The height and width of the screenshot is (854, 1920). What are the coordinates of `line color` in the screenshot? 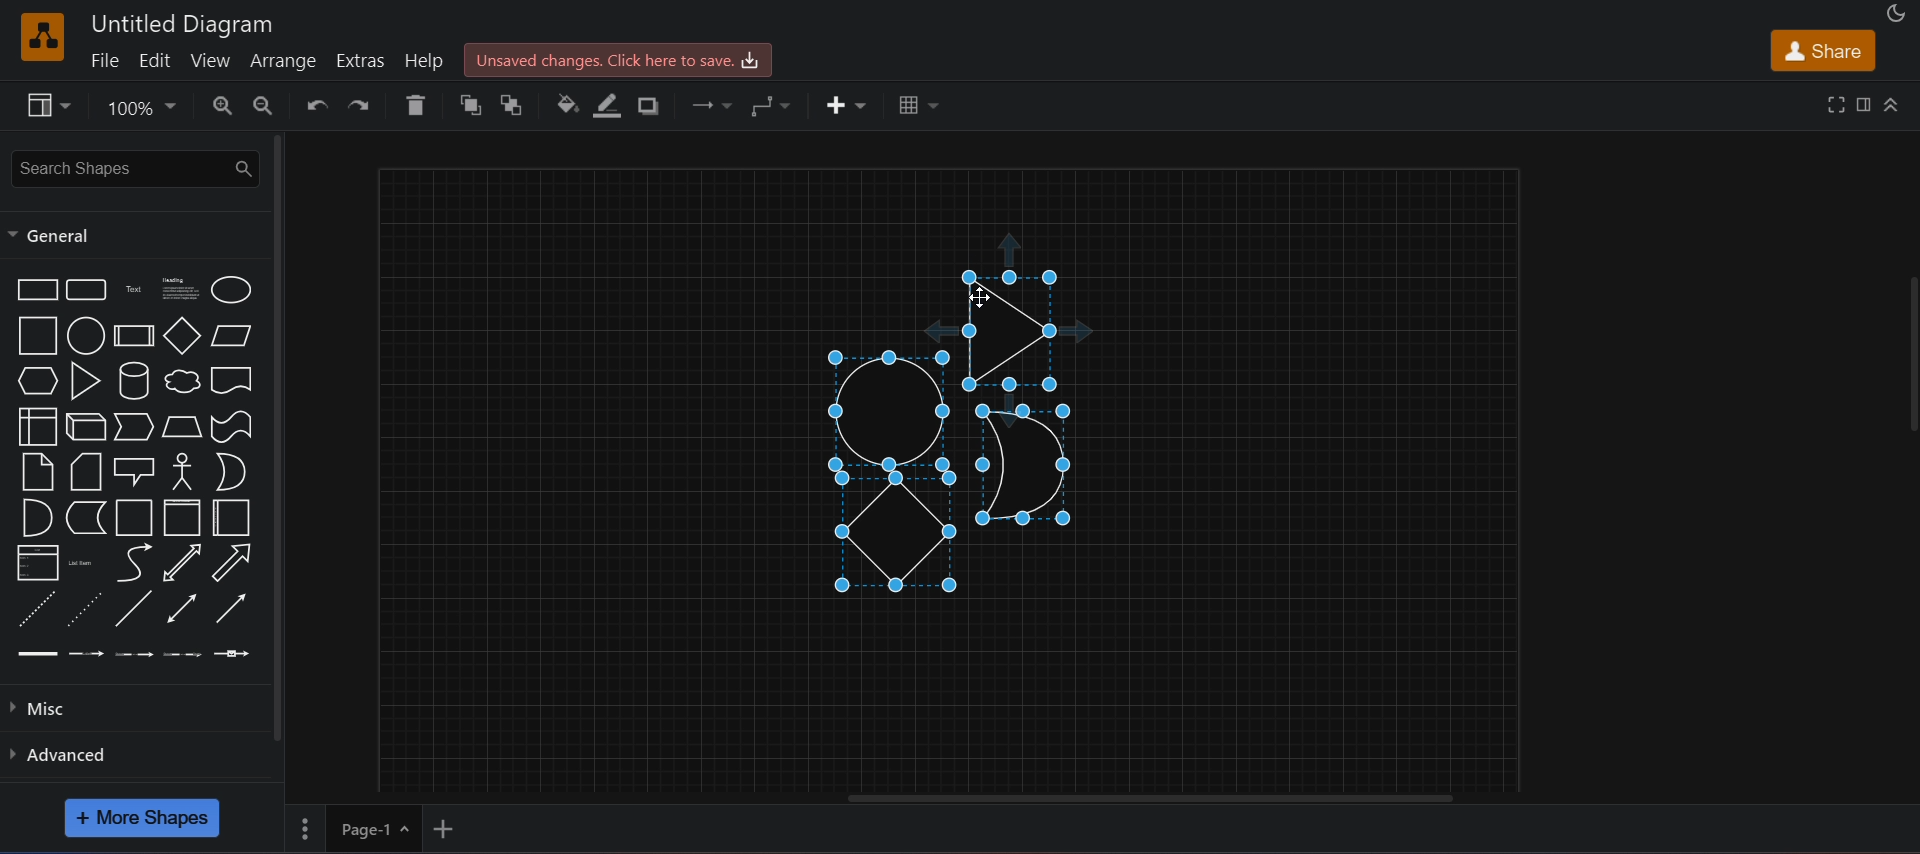 It's located at (610, 104).